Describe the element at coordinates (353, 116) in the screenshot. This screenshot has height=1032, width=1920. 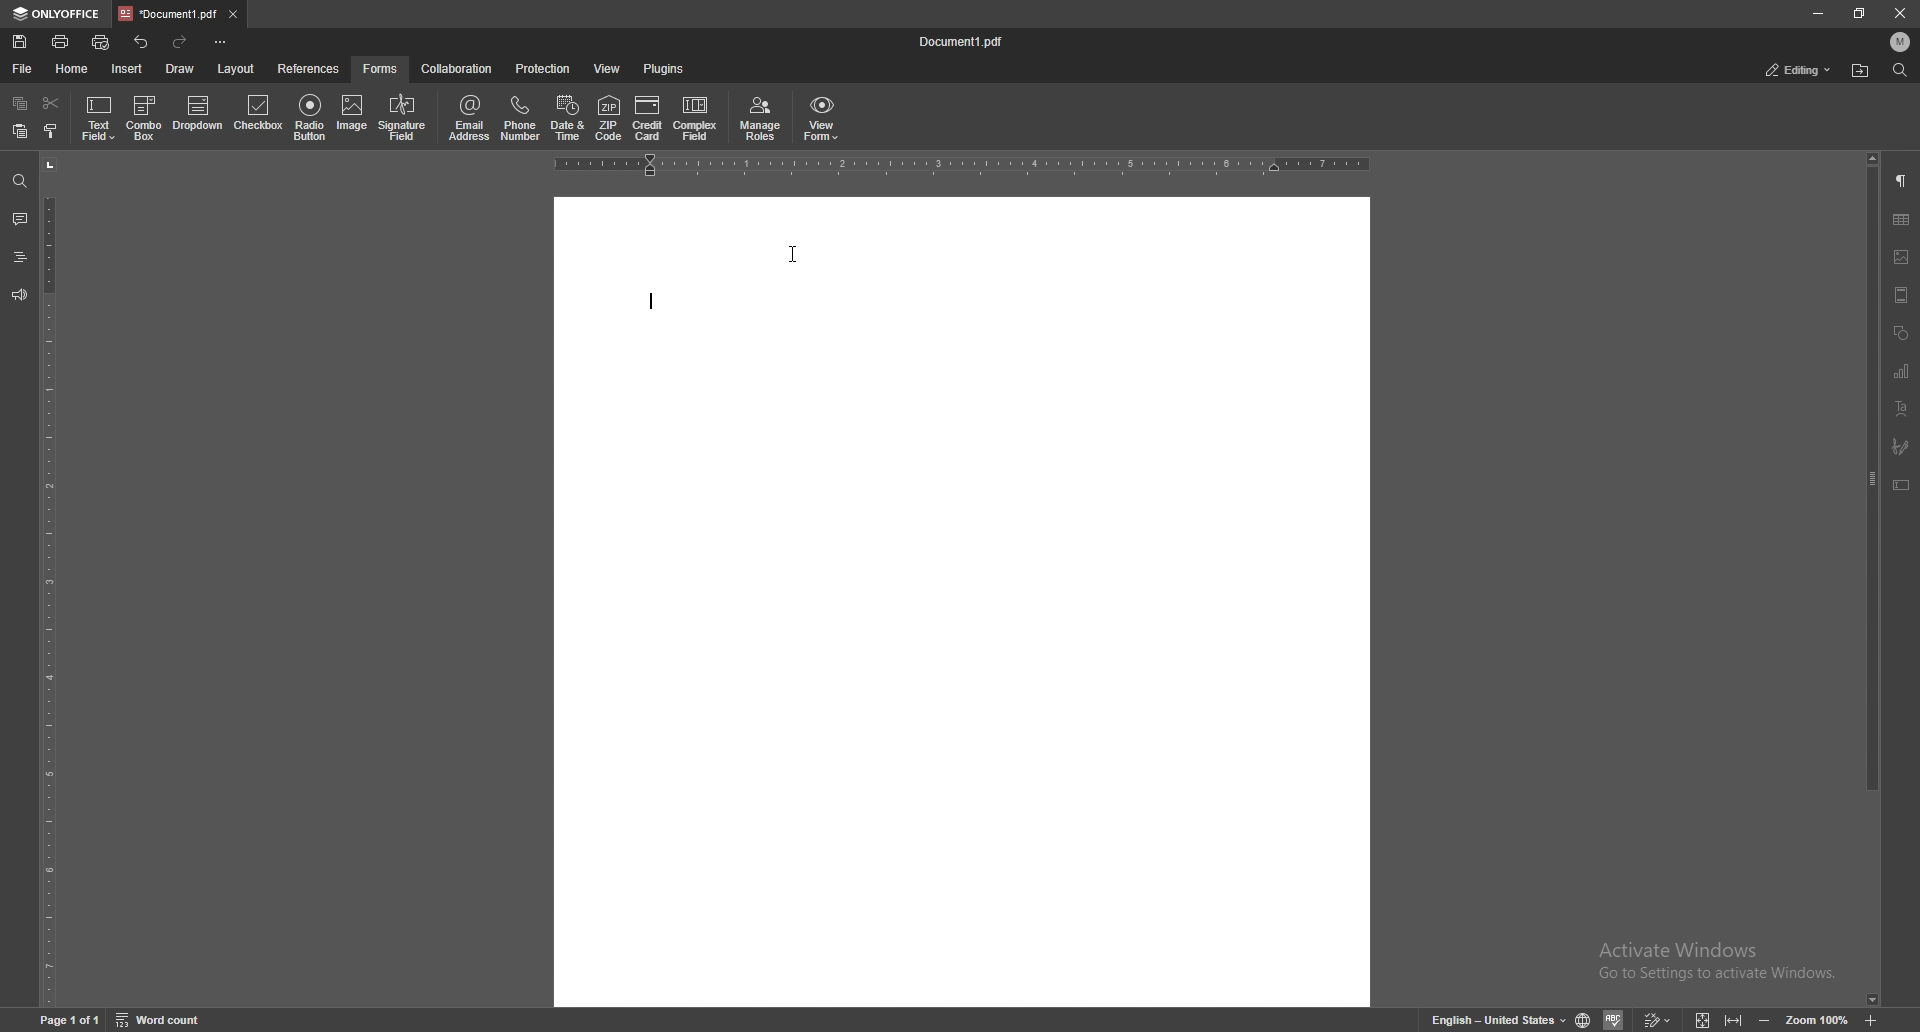
I see `image` at that location.